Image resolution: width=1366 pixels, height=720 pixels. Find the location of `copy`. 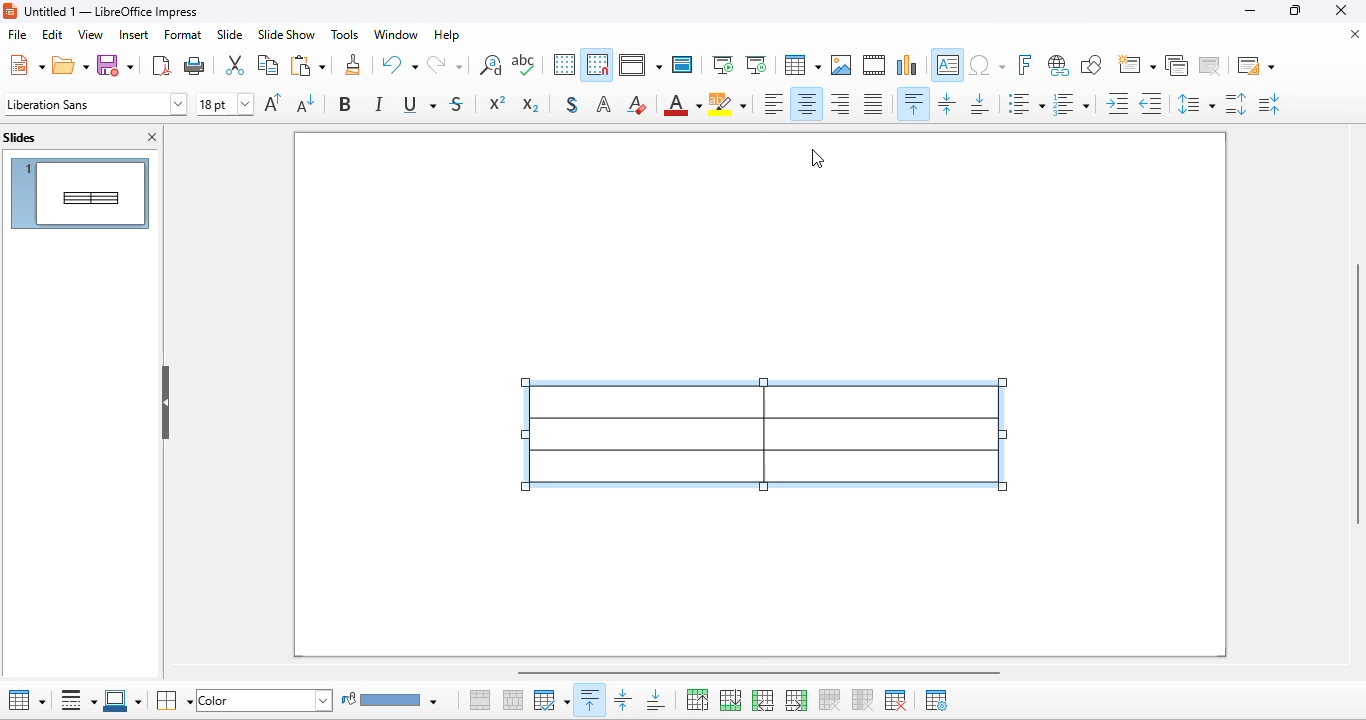

copy is located at coordinates (268, 64).